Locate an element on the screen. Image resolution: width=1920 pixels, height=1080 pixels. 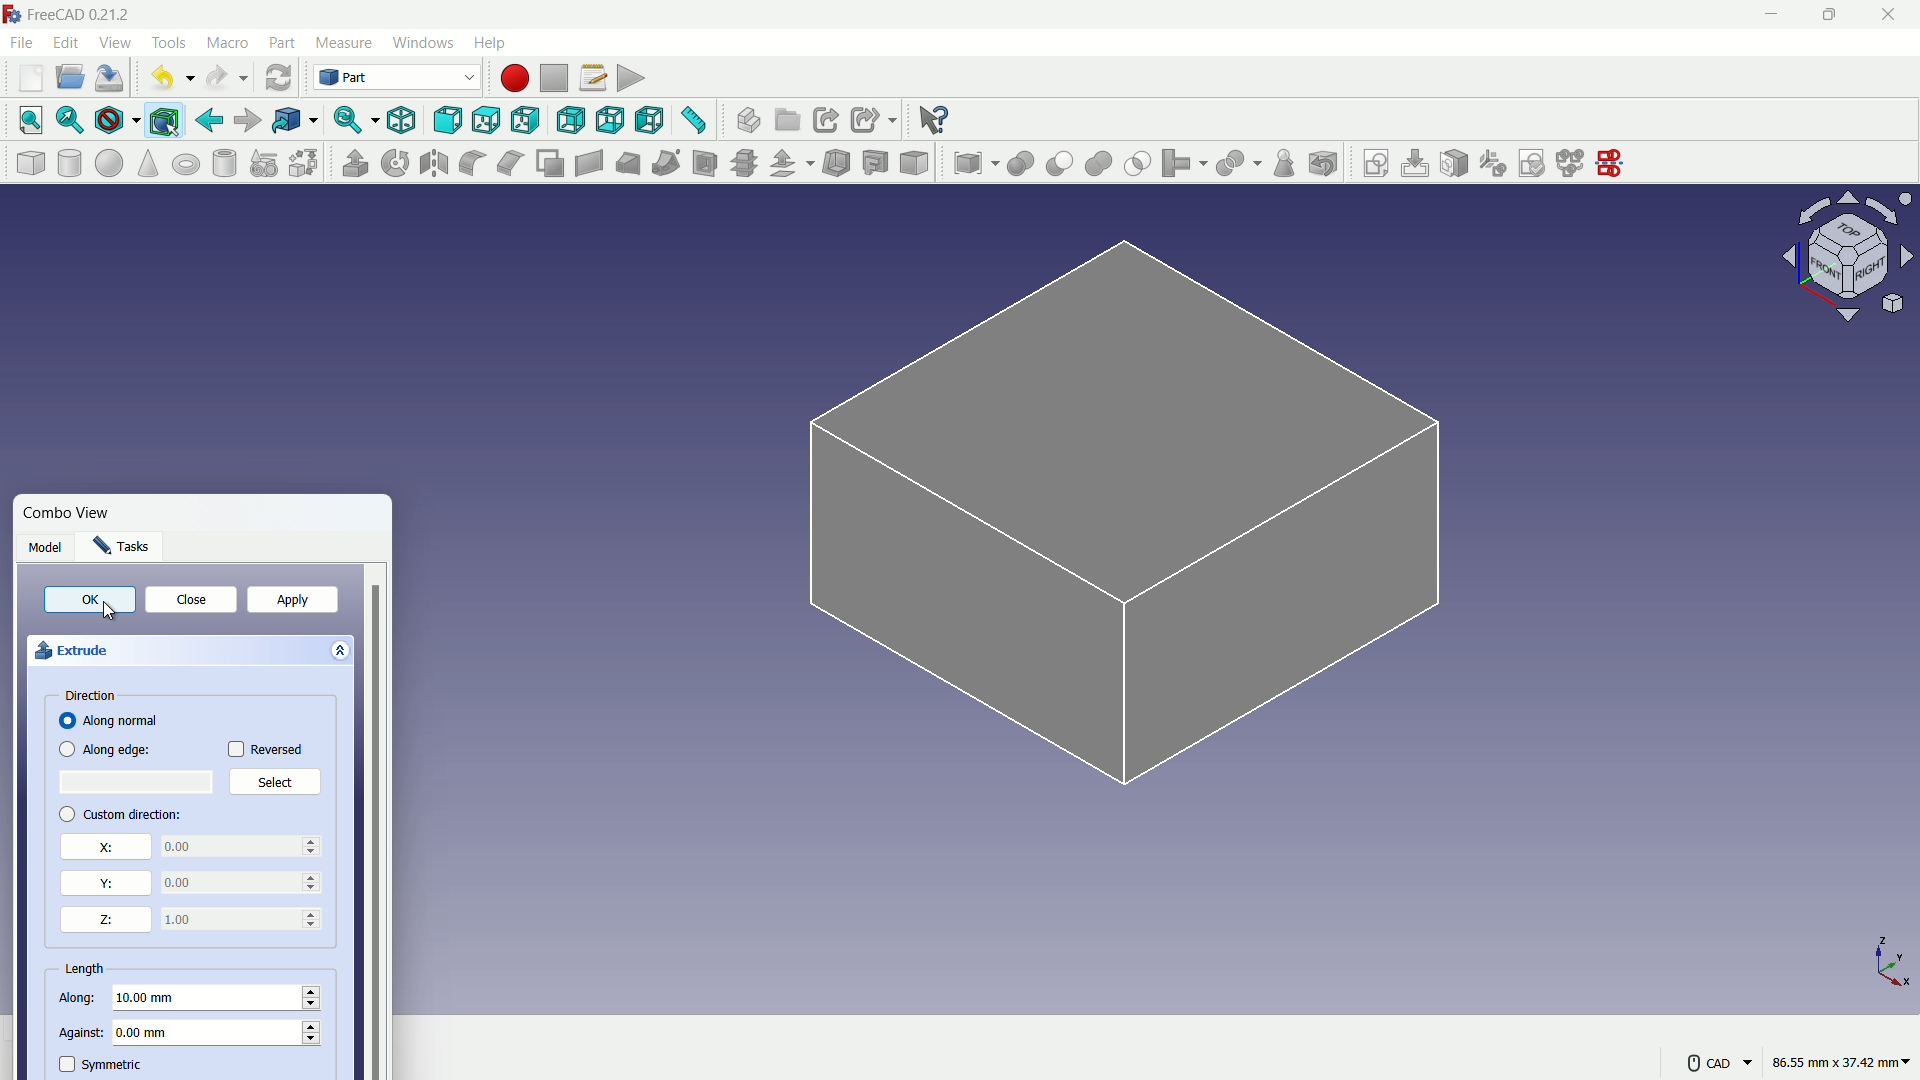
FreeCAD 0.21.2 is located at coordinates (83, 14).